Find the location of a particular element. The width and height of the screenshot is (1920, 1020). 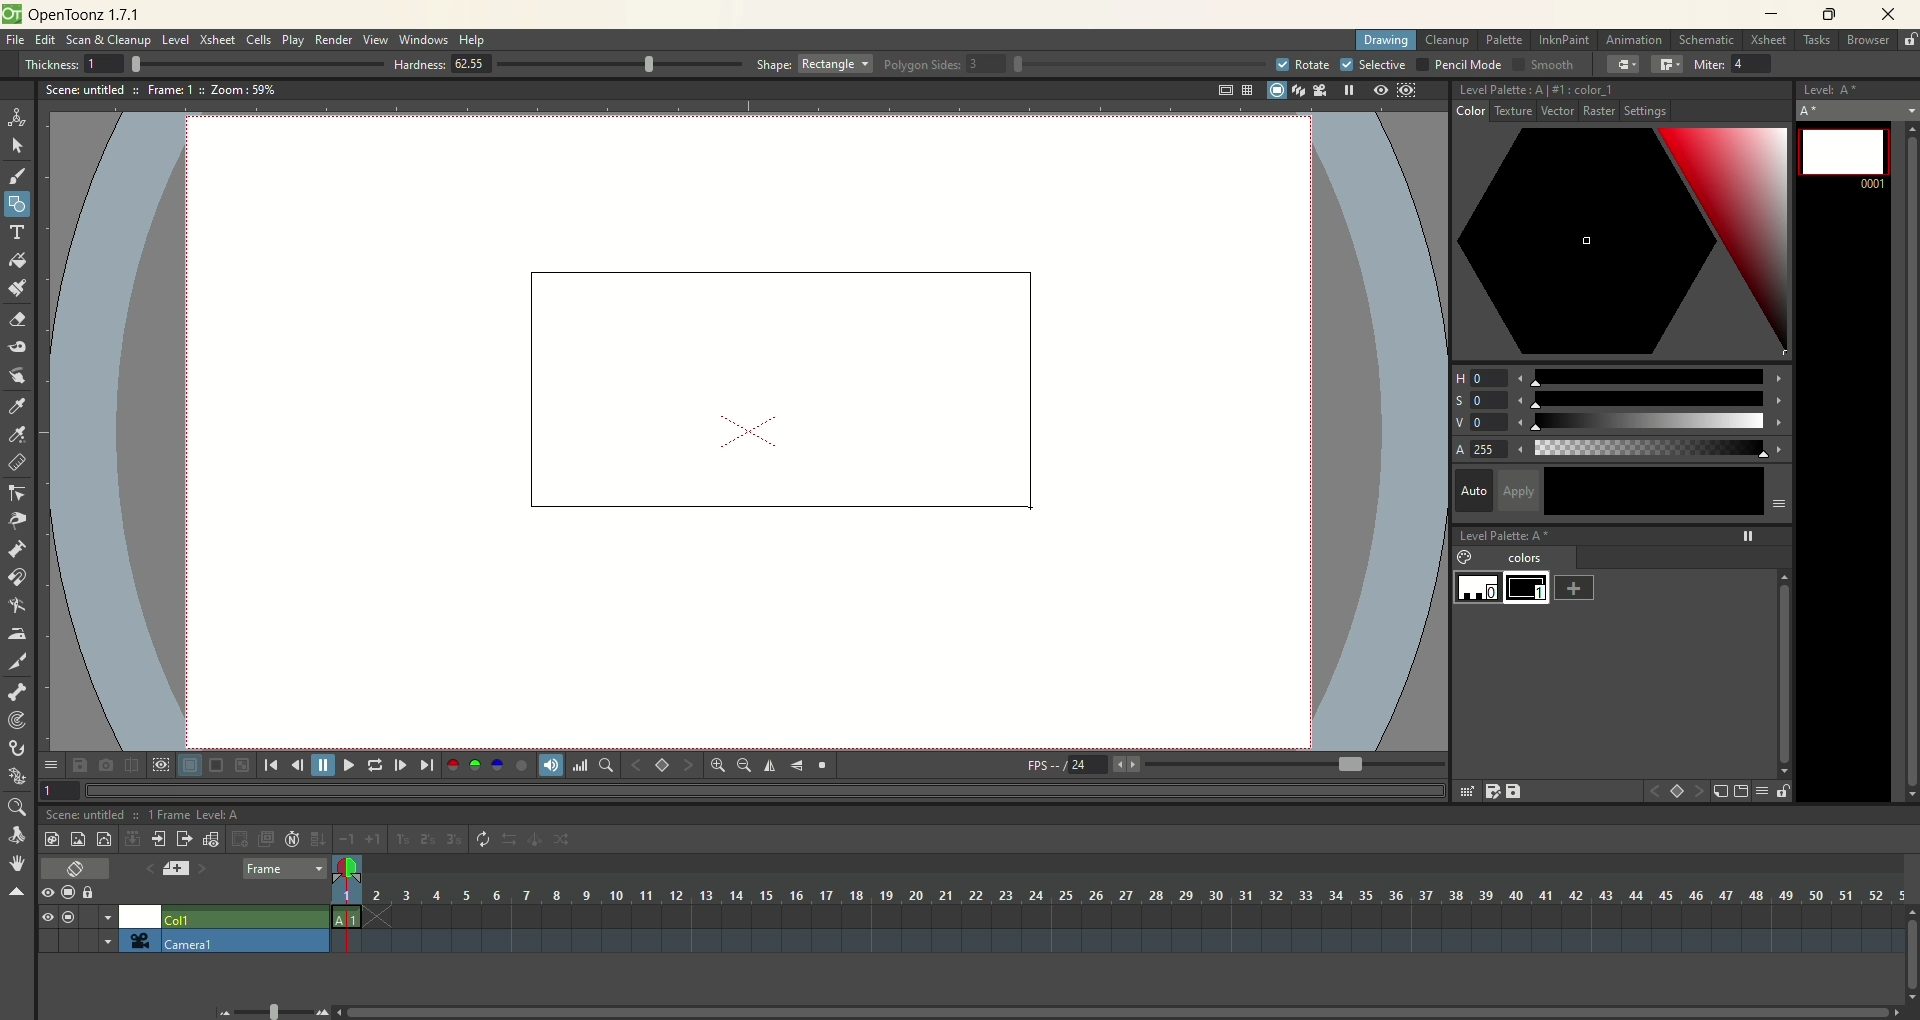

file is located at coordinates (19, 41).